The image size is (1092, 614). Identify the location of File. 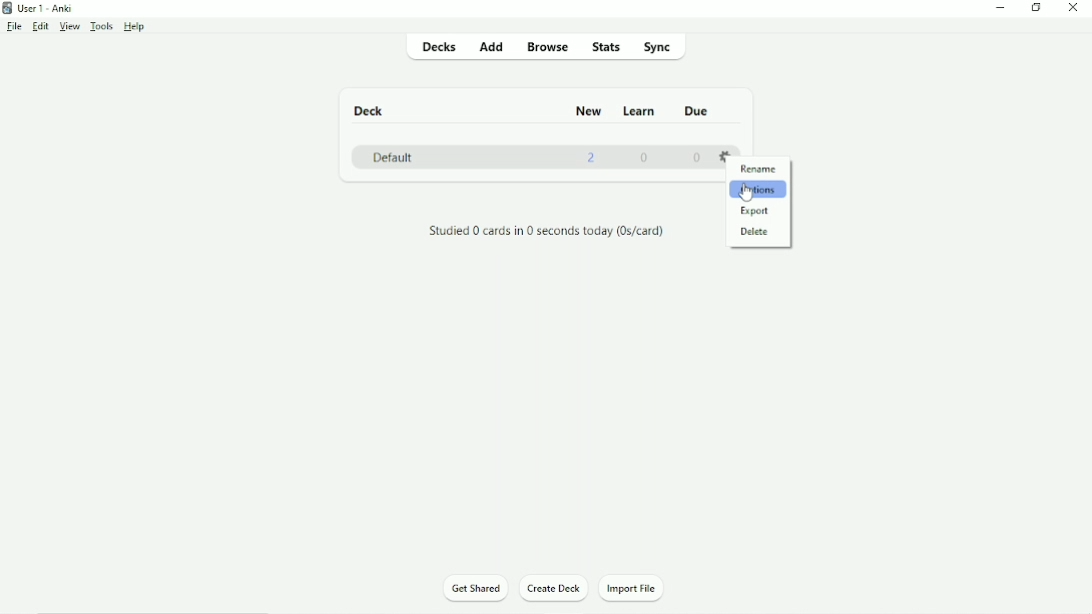
(13, 27).